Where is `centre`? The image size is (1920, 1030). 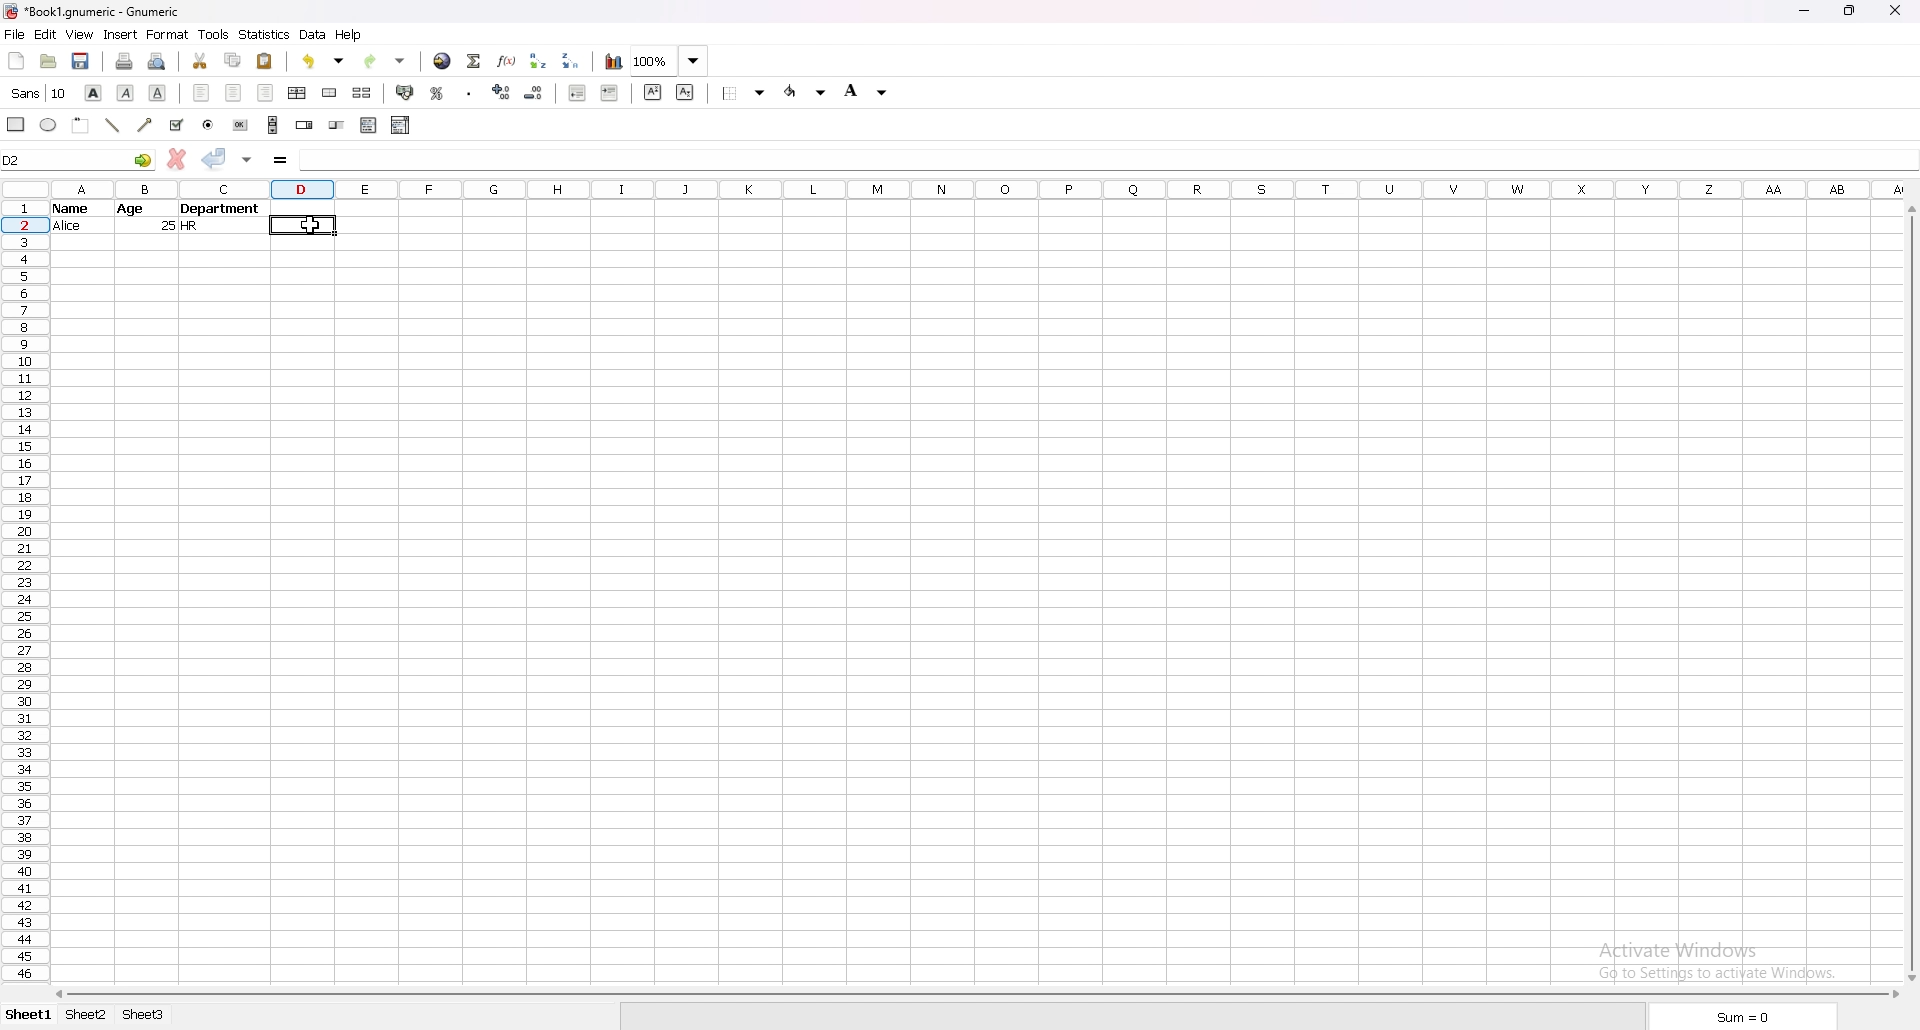 centre is located at coordinates (233, 92).